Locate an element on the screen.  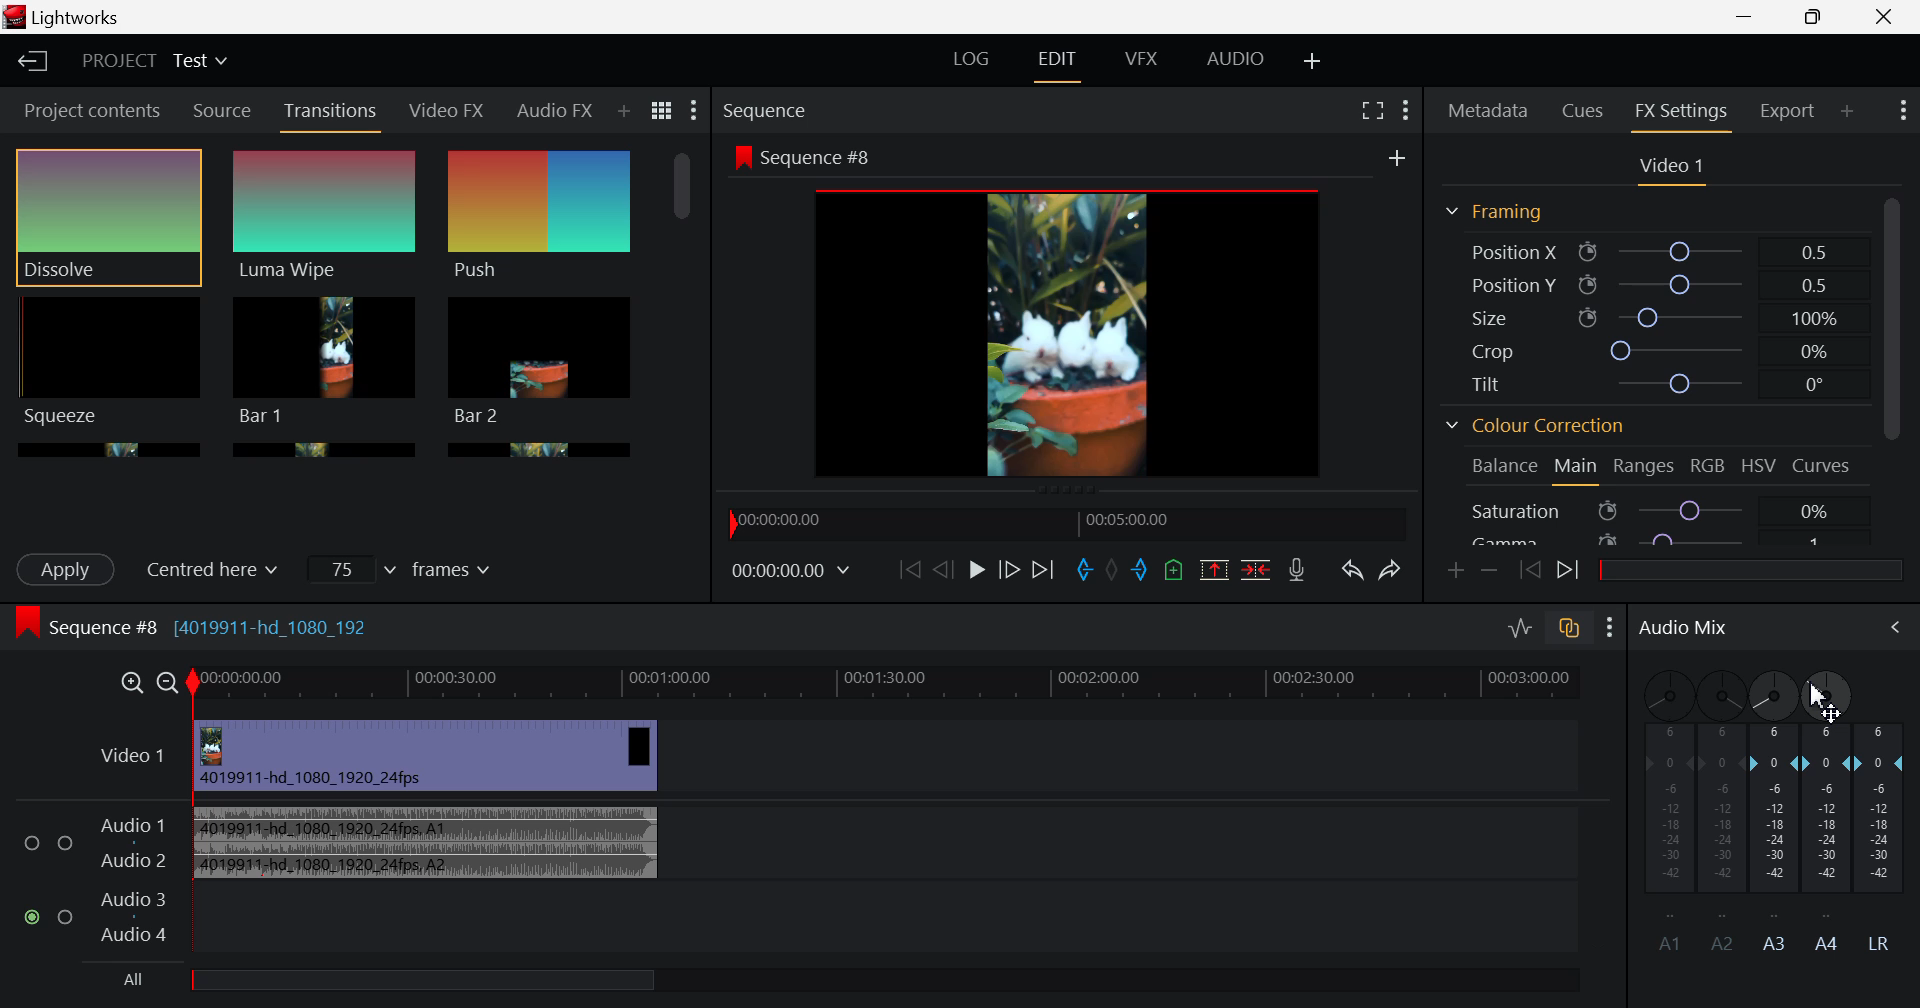
Record Voiceover  is located at coordinates (1296, 569).